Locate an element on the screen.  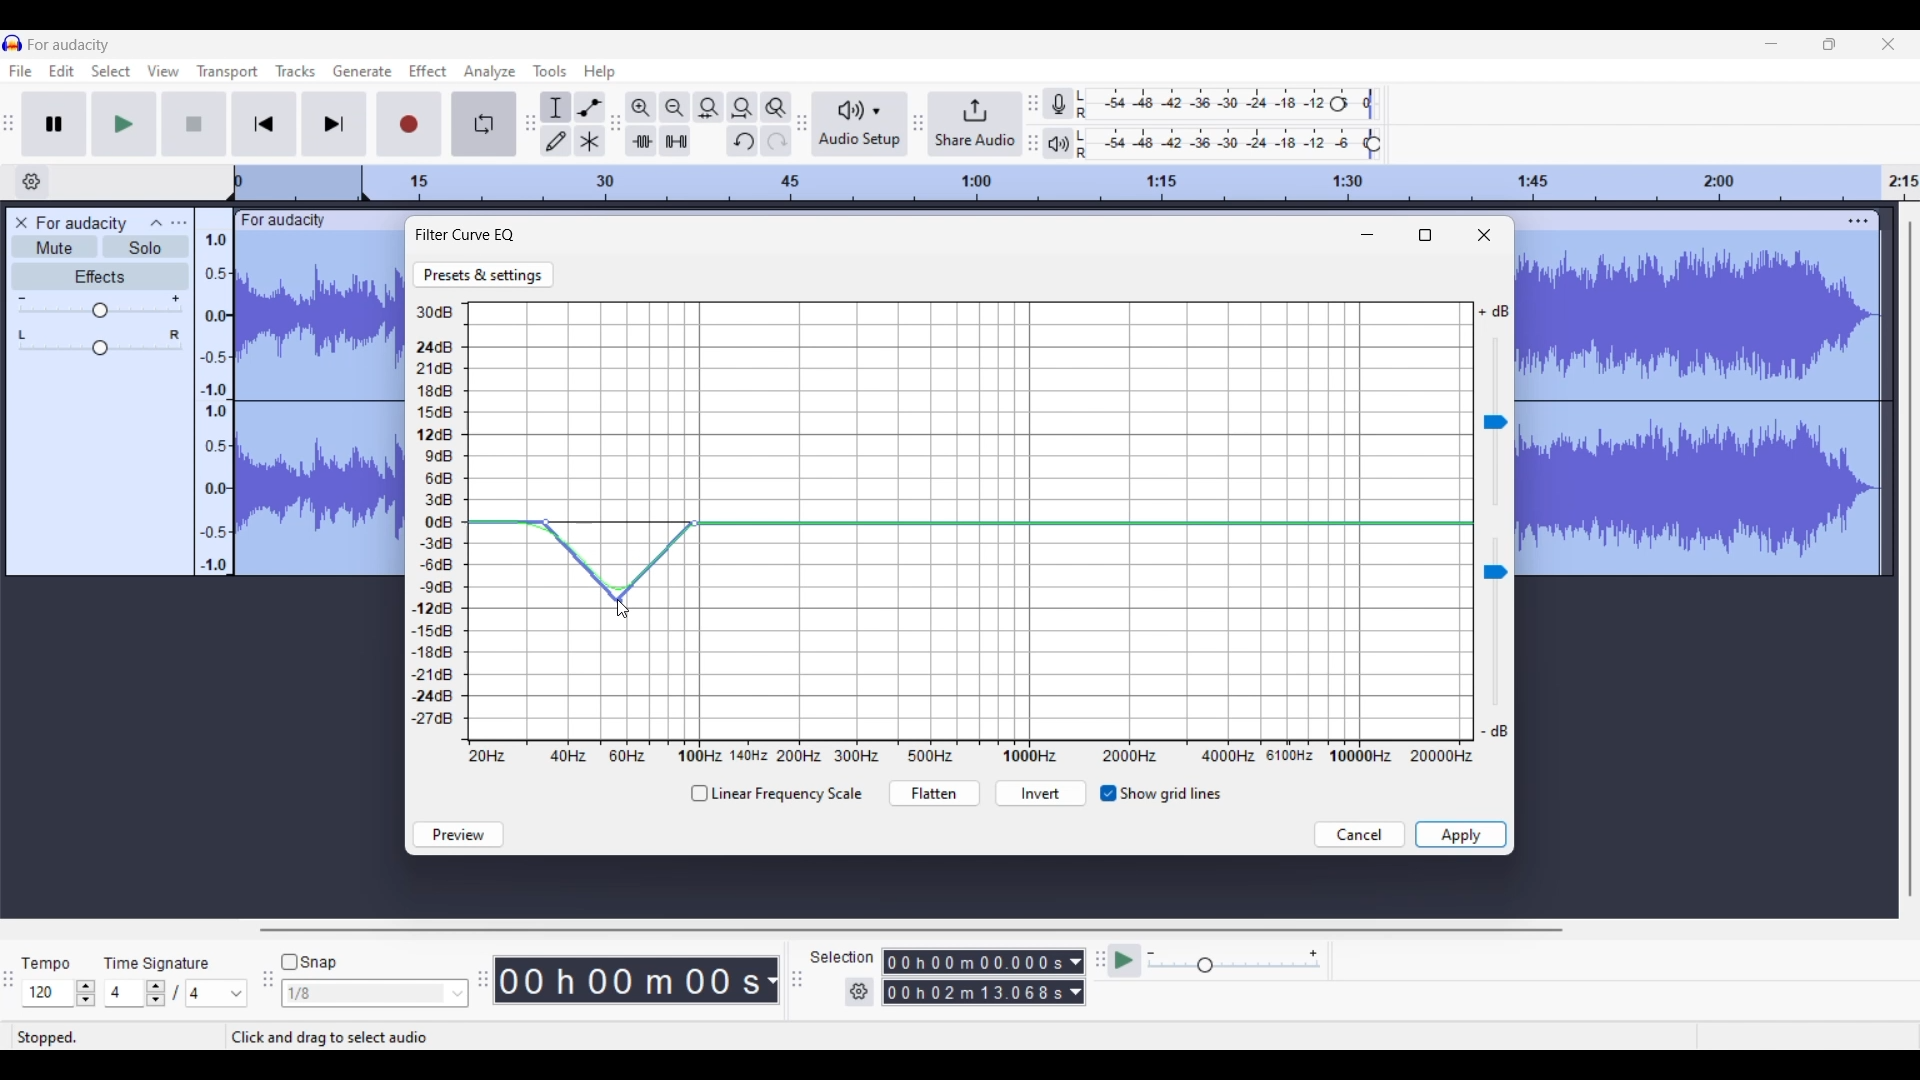
Pan left is located at coordinates (22, 335).